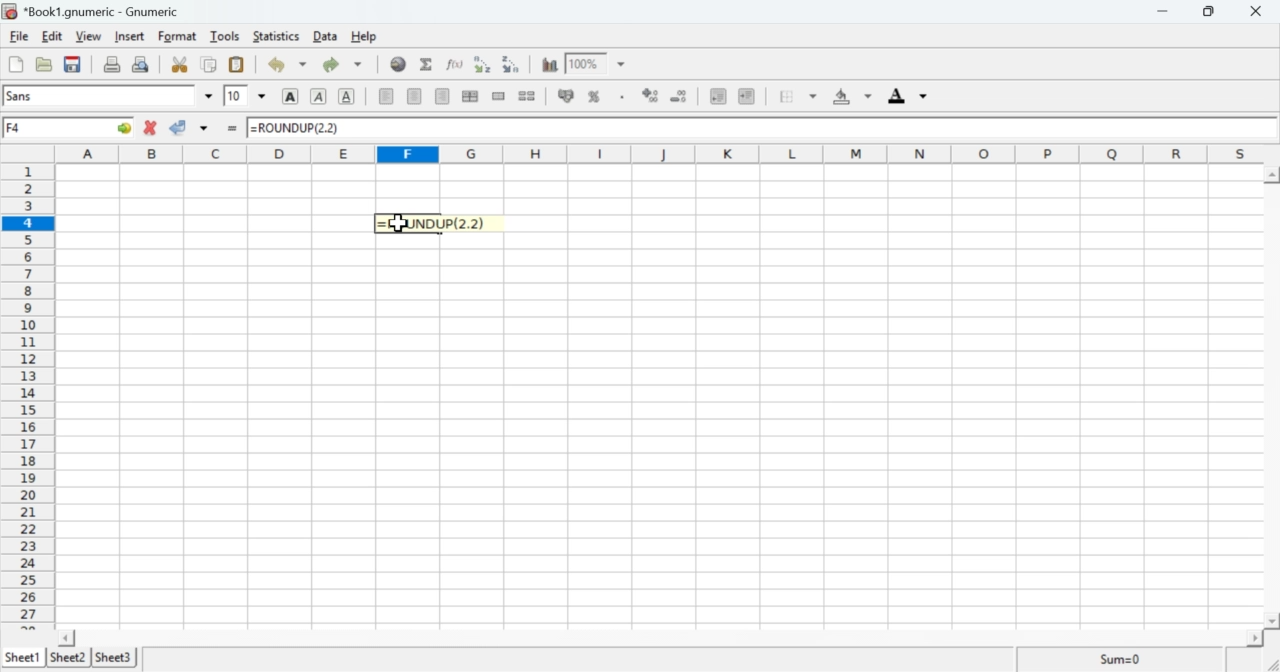  Describe the element at coordinates (680, 96) in the screenshot. I see `Decrease number of decimals` at that location.